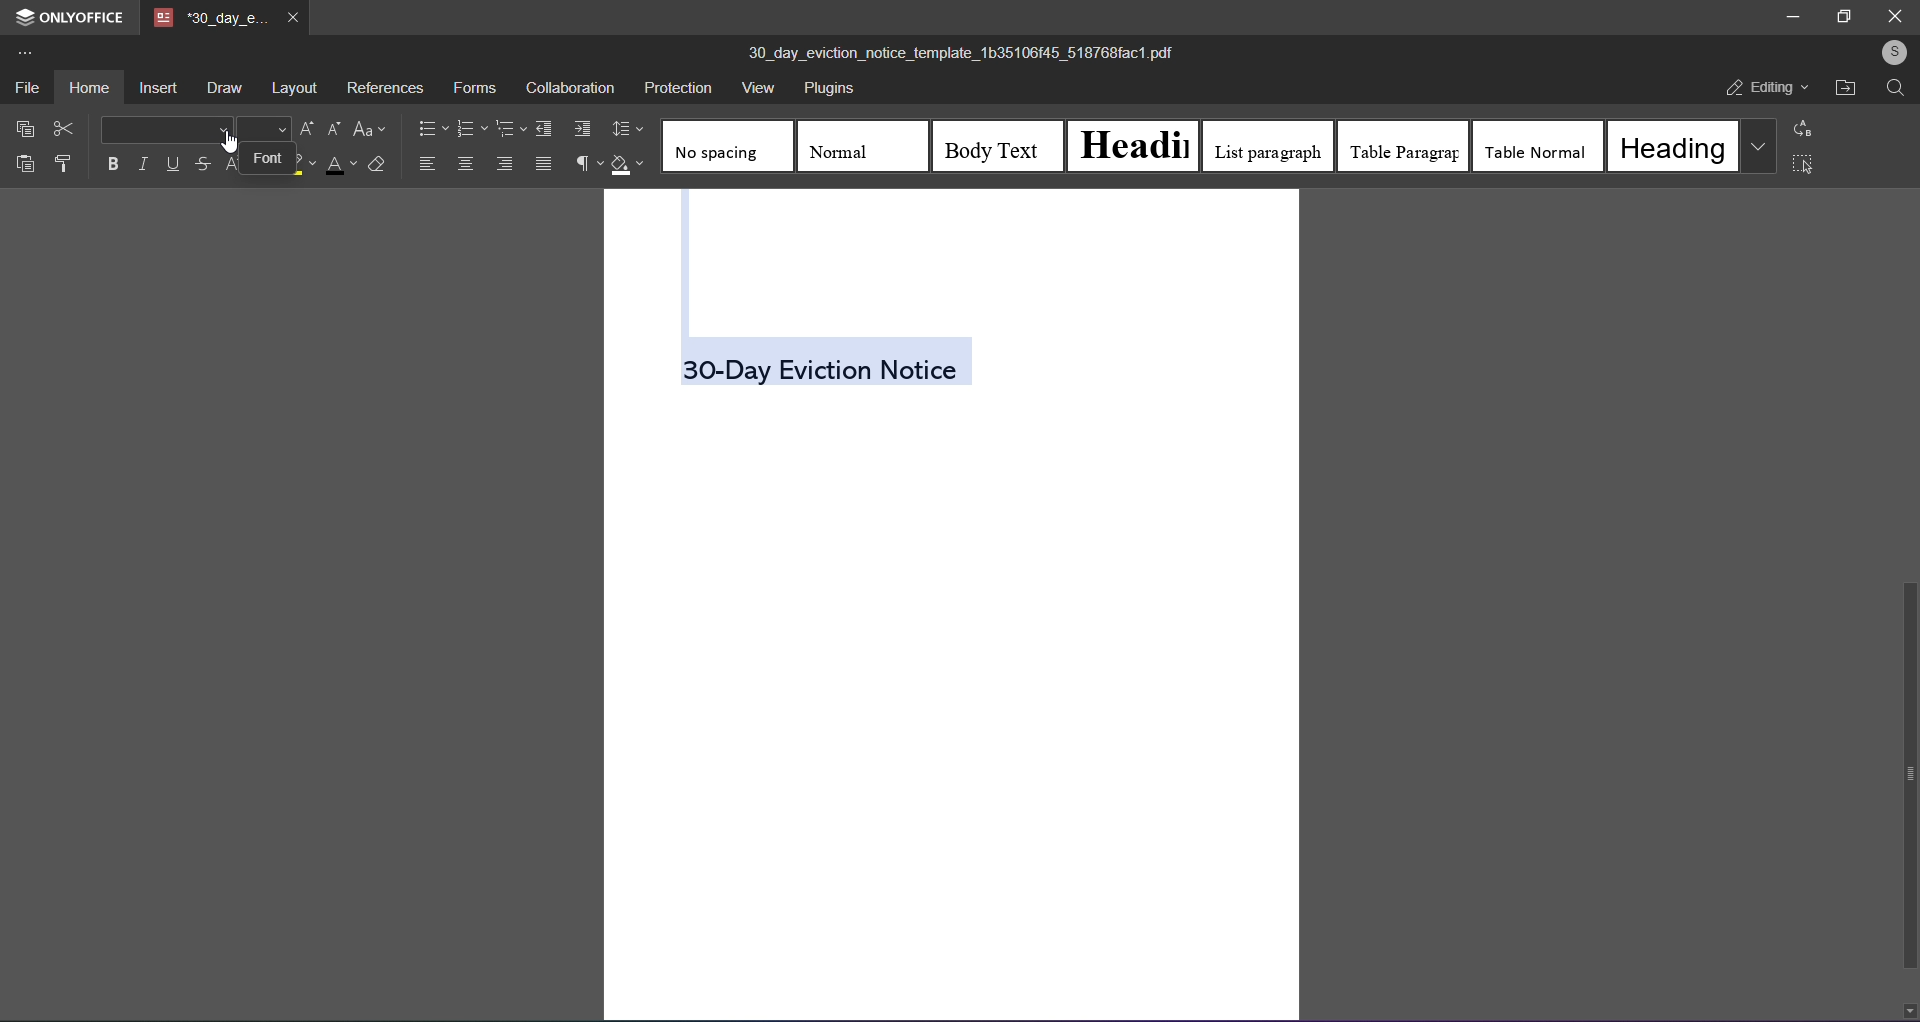 This screenshot has width=1920, height=1022. I want to click on selected text, so click(830, 365).